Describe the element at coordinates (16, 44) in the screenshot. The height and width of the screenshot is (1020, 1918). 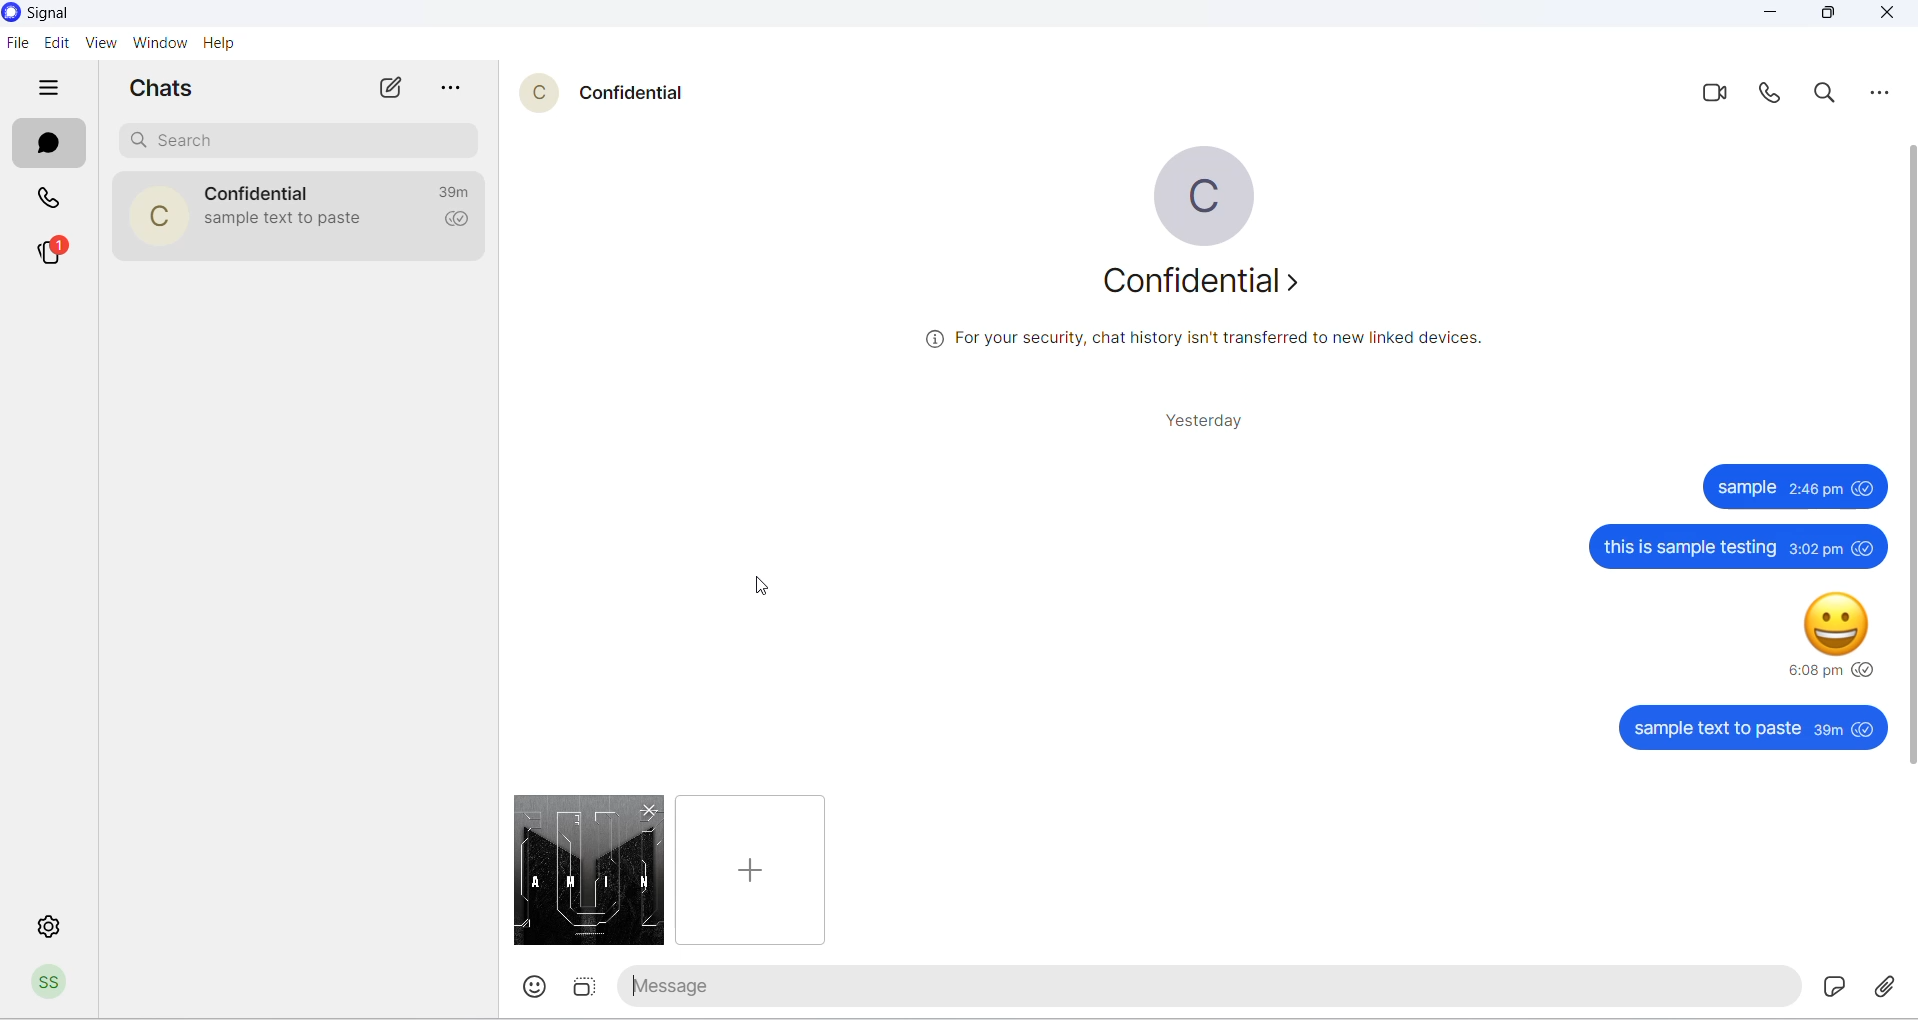
I see `file` at that location.